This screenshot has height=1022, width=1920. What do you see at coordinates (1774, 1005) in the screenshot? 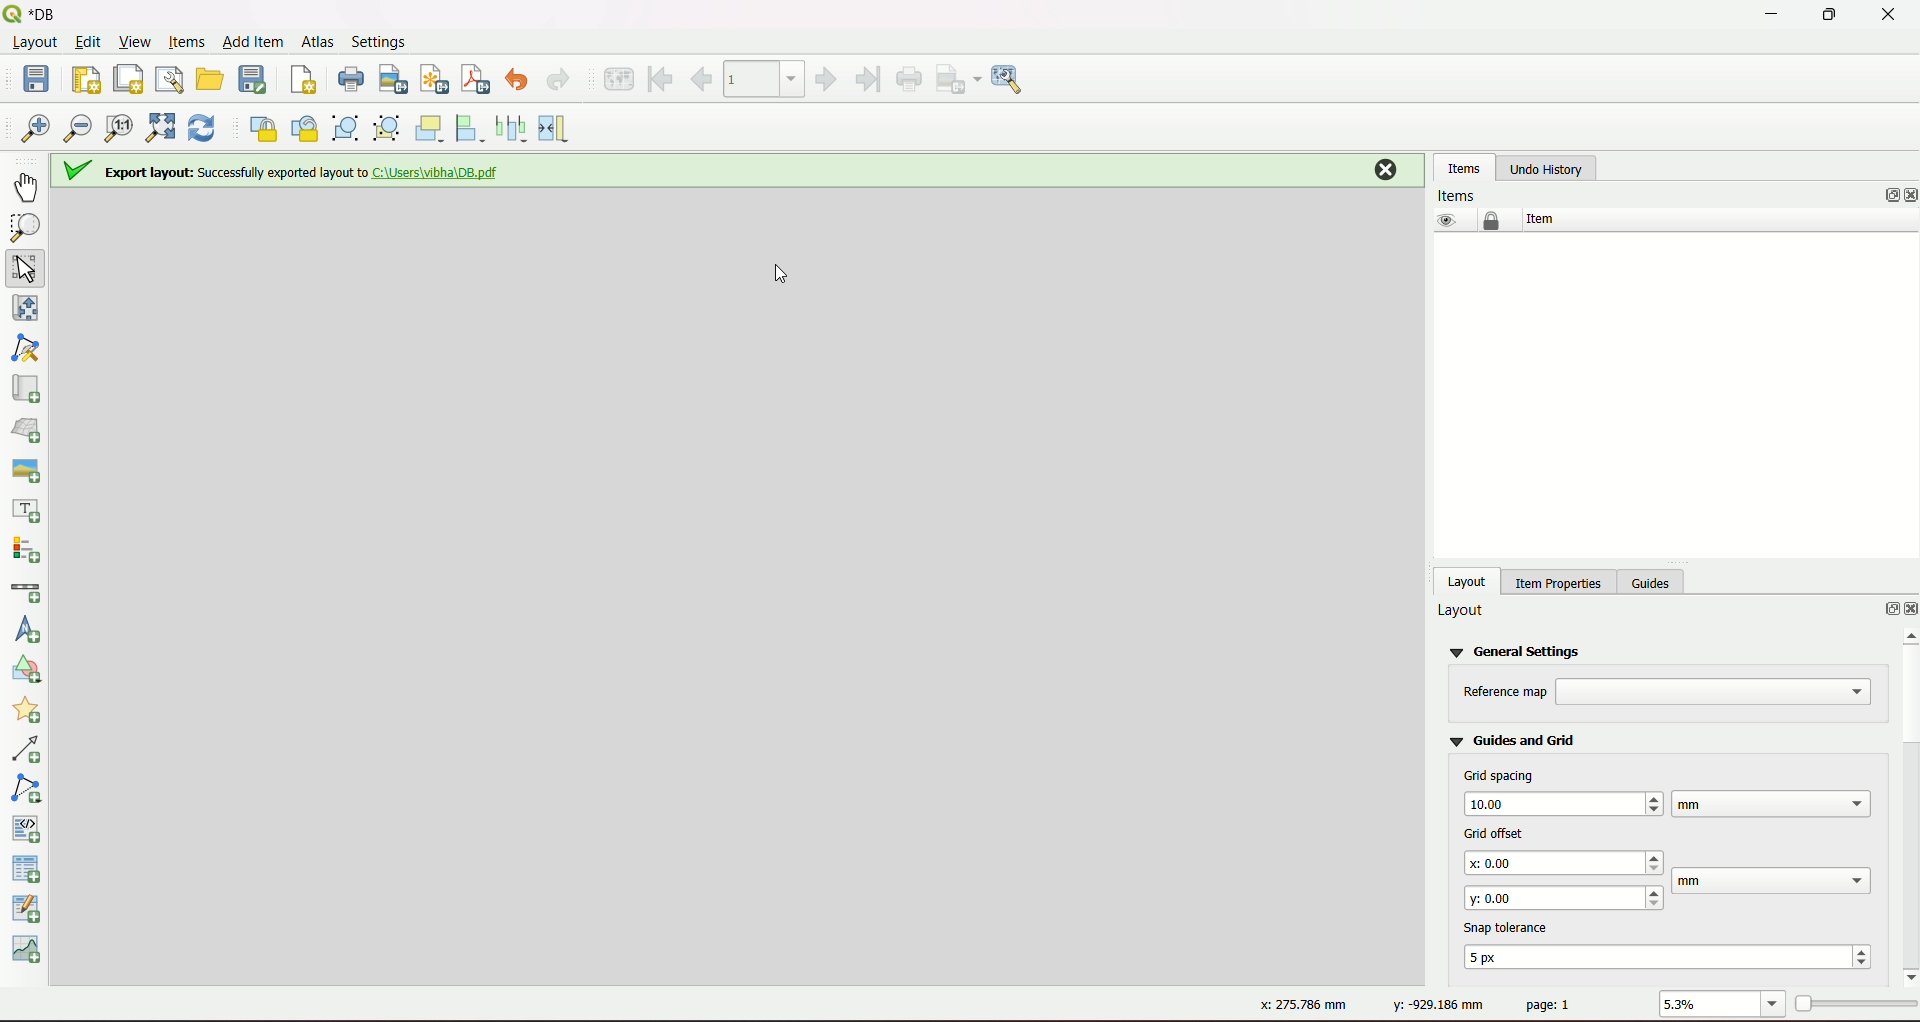
I see `zoom` at bounding box center [1774, 1005].